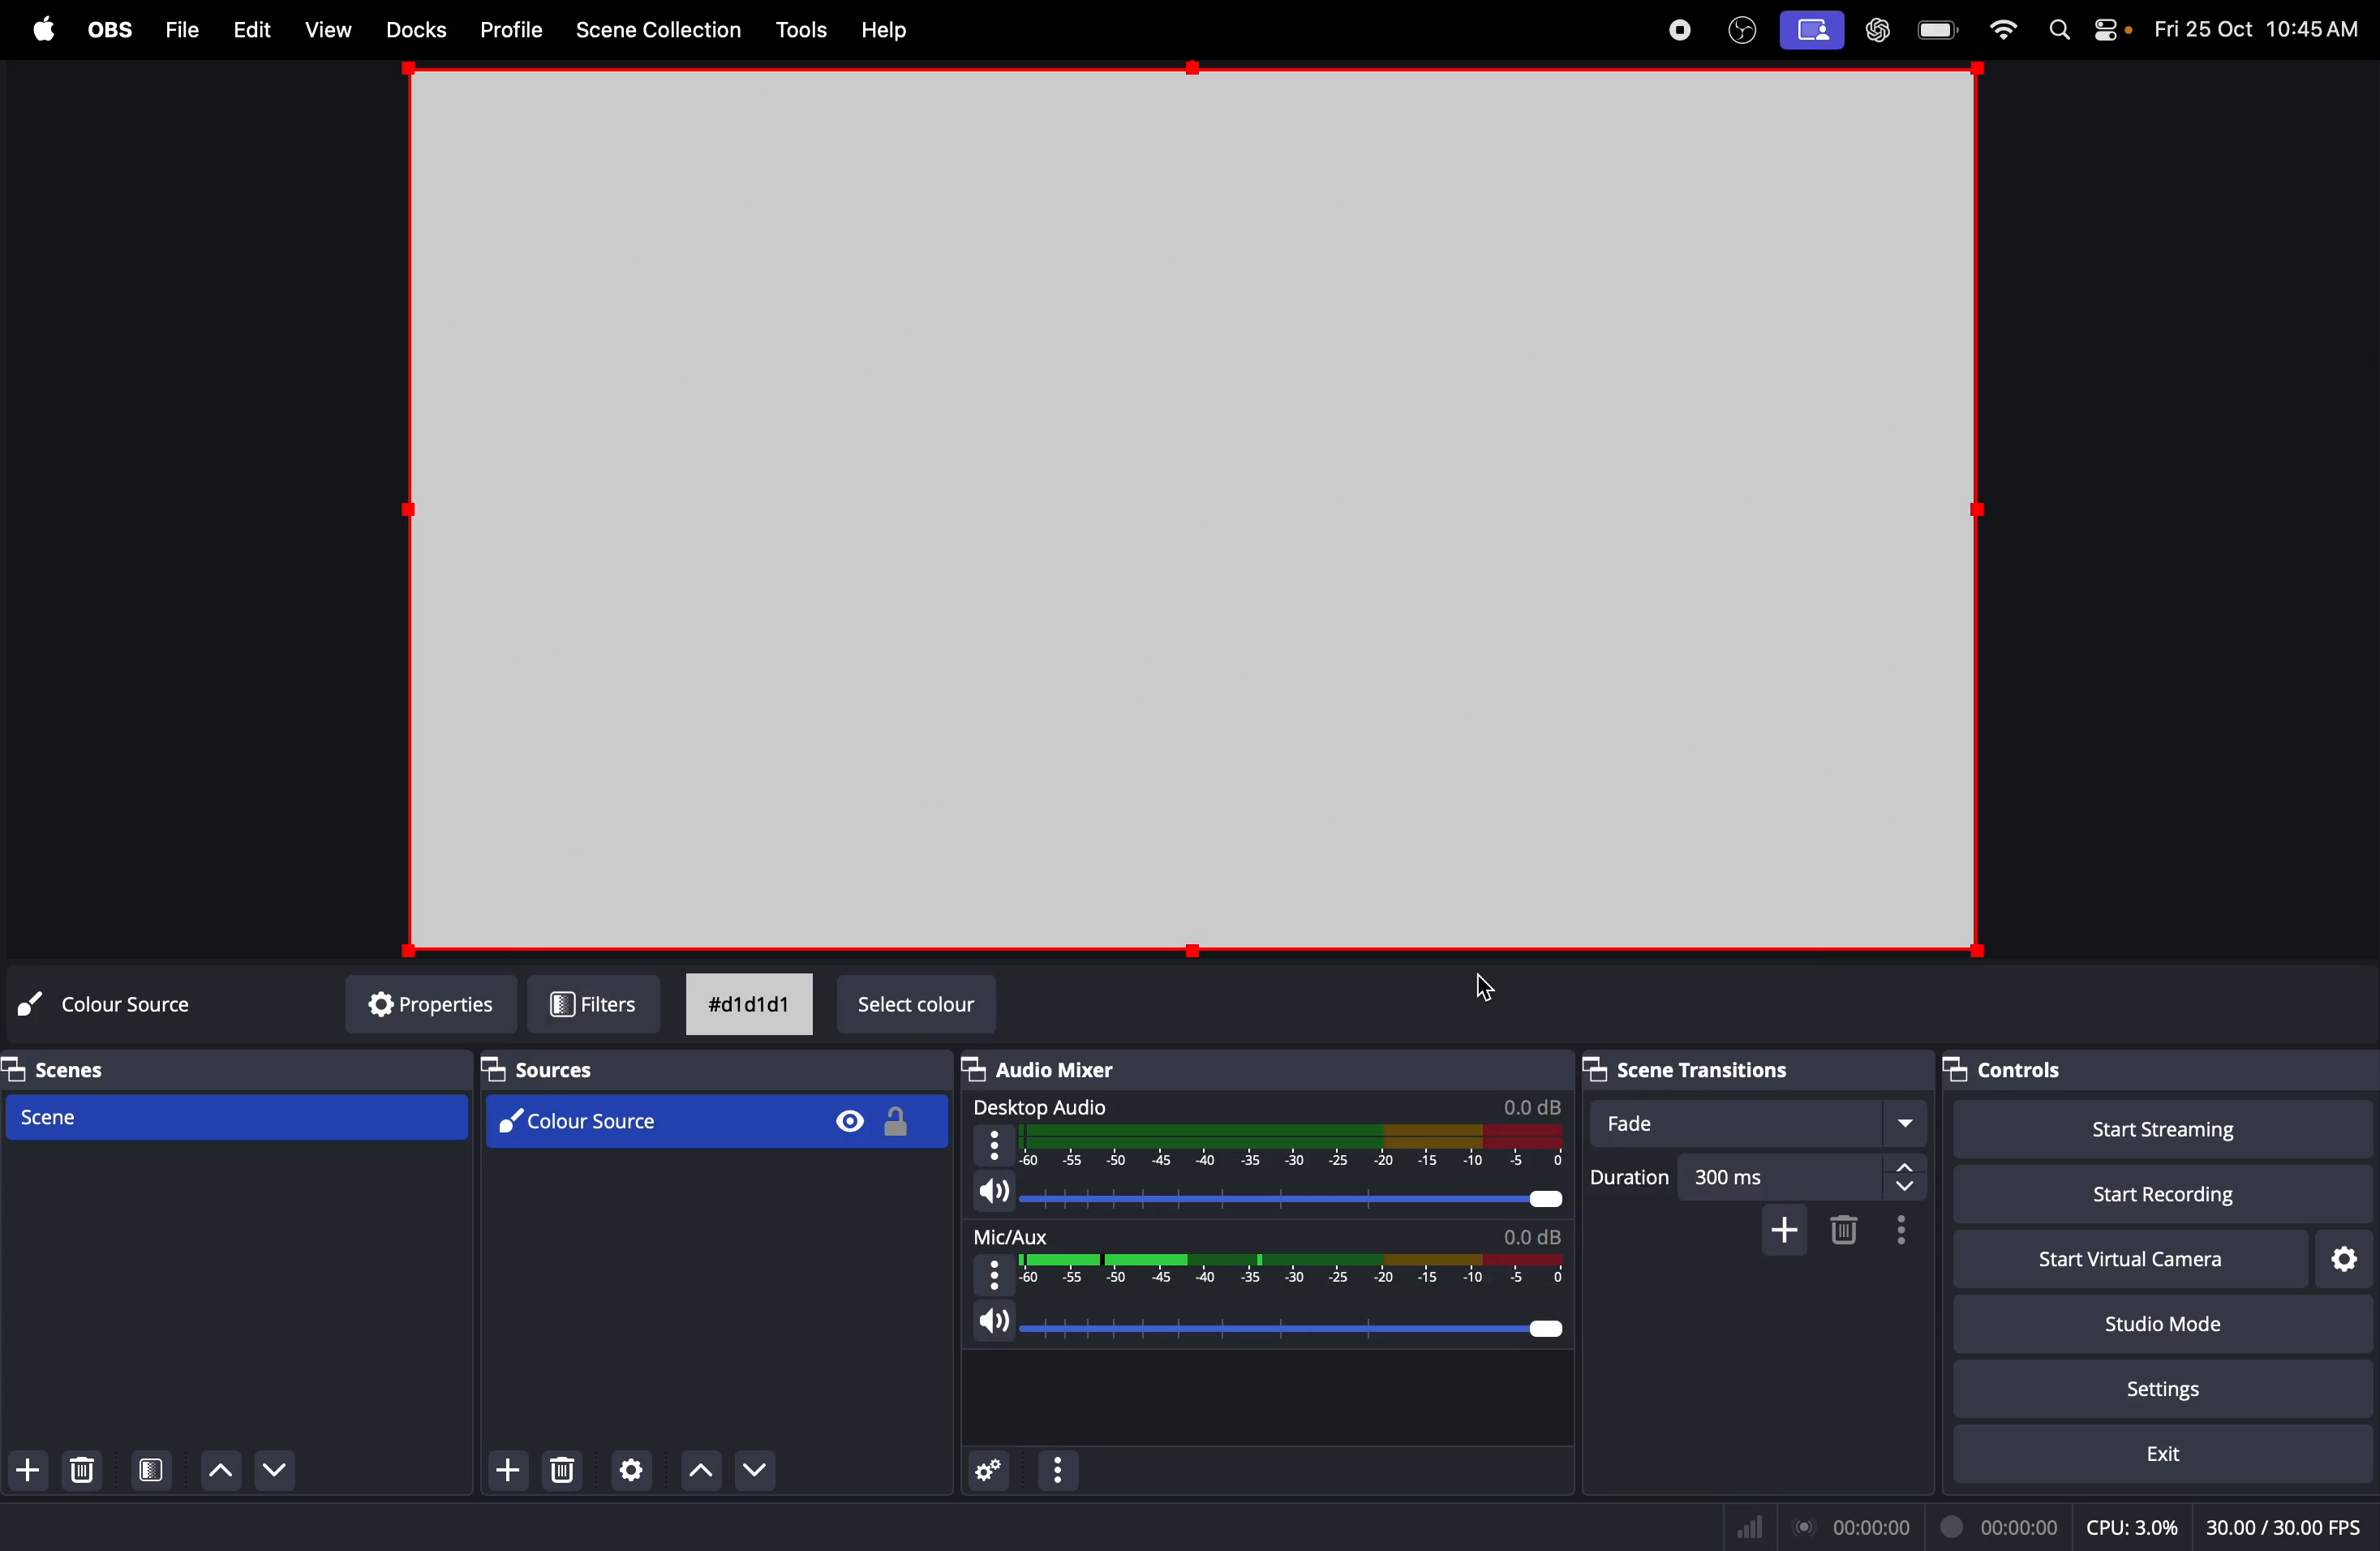  What do you see at coordinates (1806, 1177) in the screenshot?
I see `300ms` at bounding box center [1806, 1177].